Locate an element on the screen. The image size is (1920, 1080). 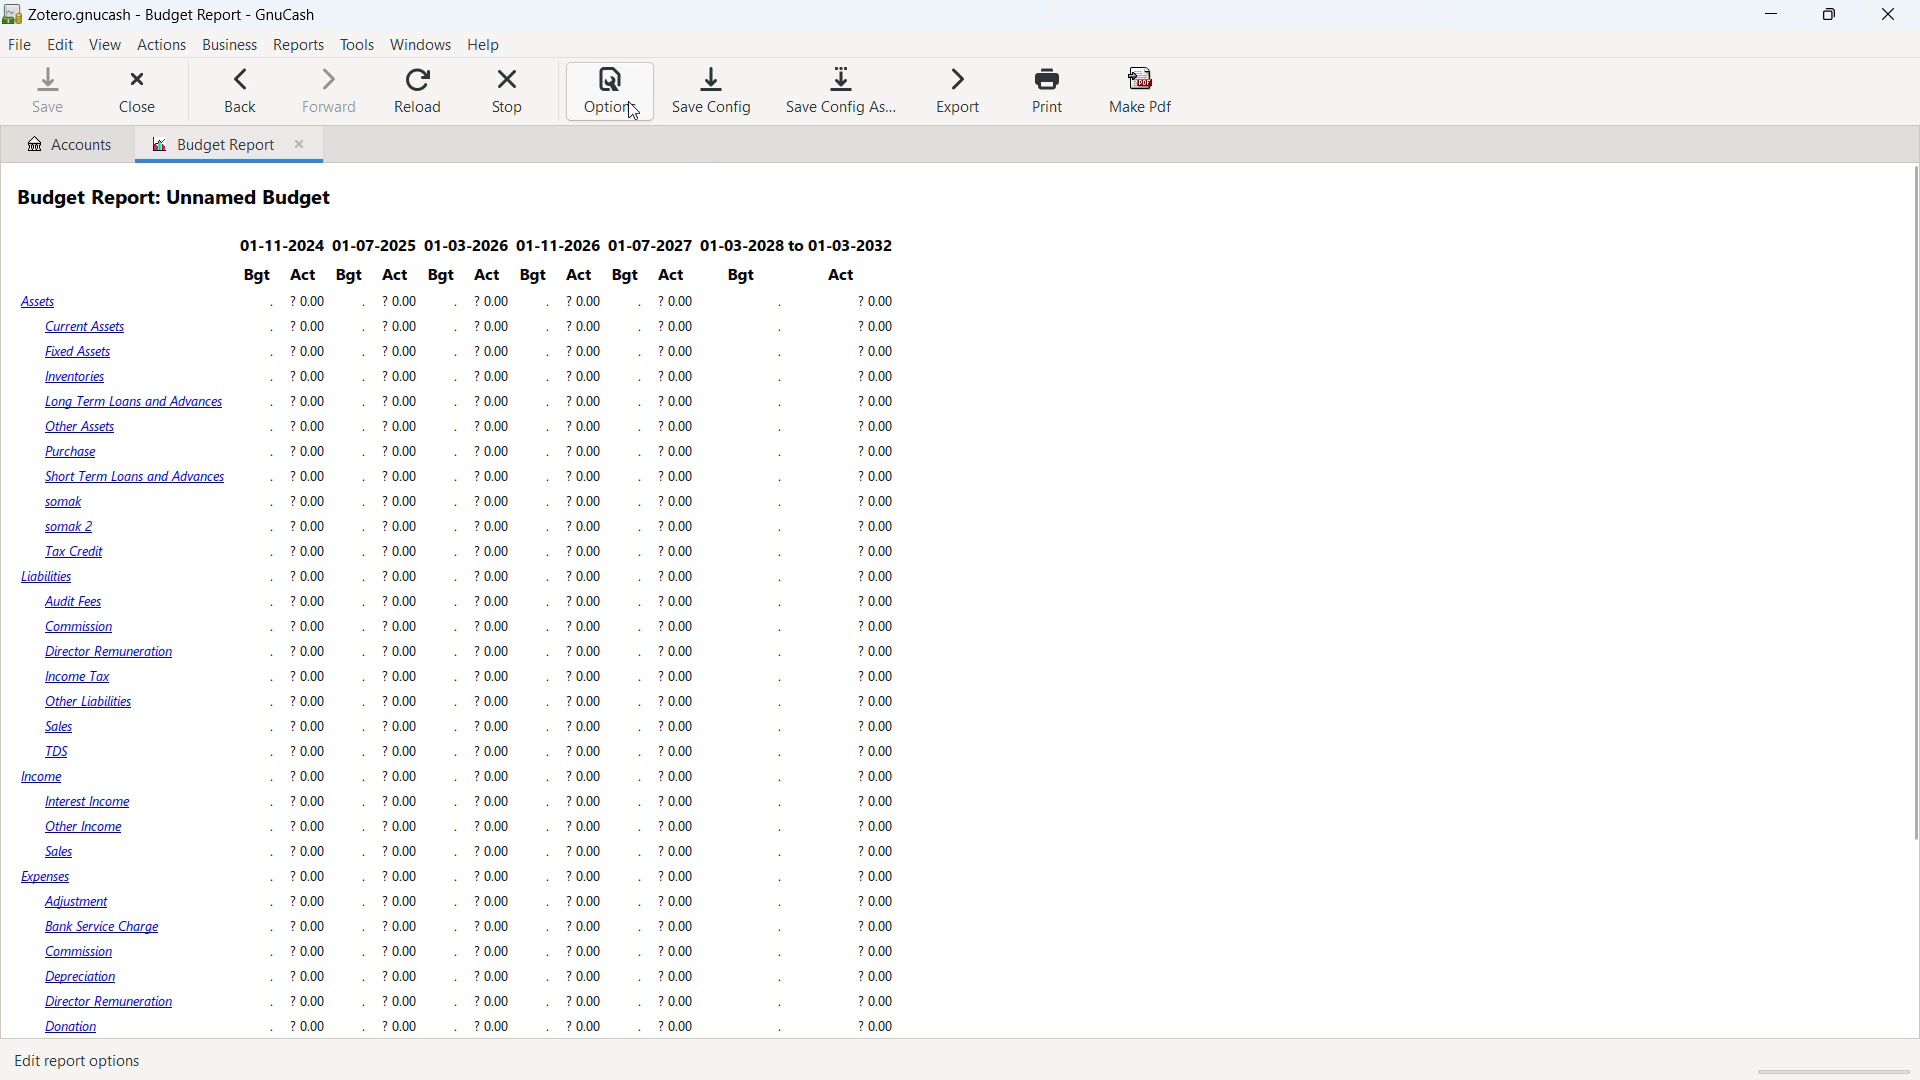
Other Assets is located at coordinates (81, 427).